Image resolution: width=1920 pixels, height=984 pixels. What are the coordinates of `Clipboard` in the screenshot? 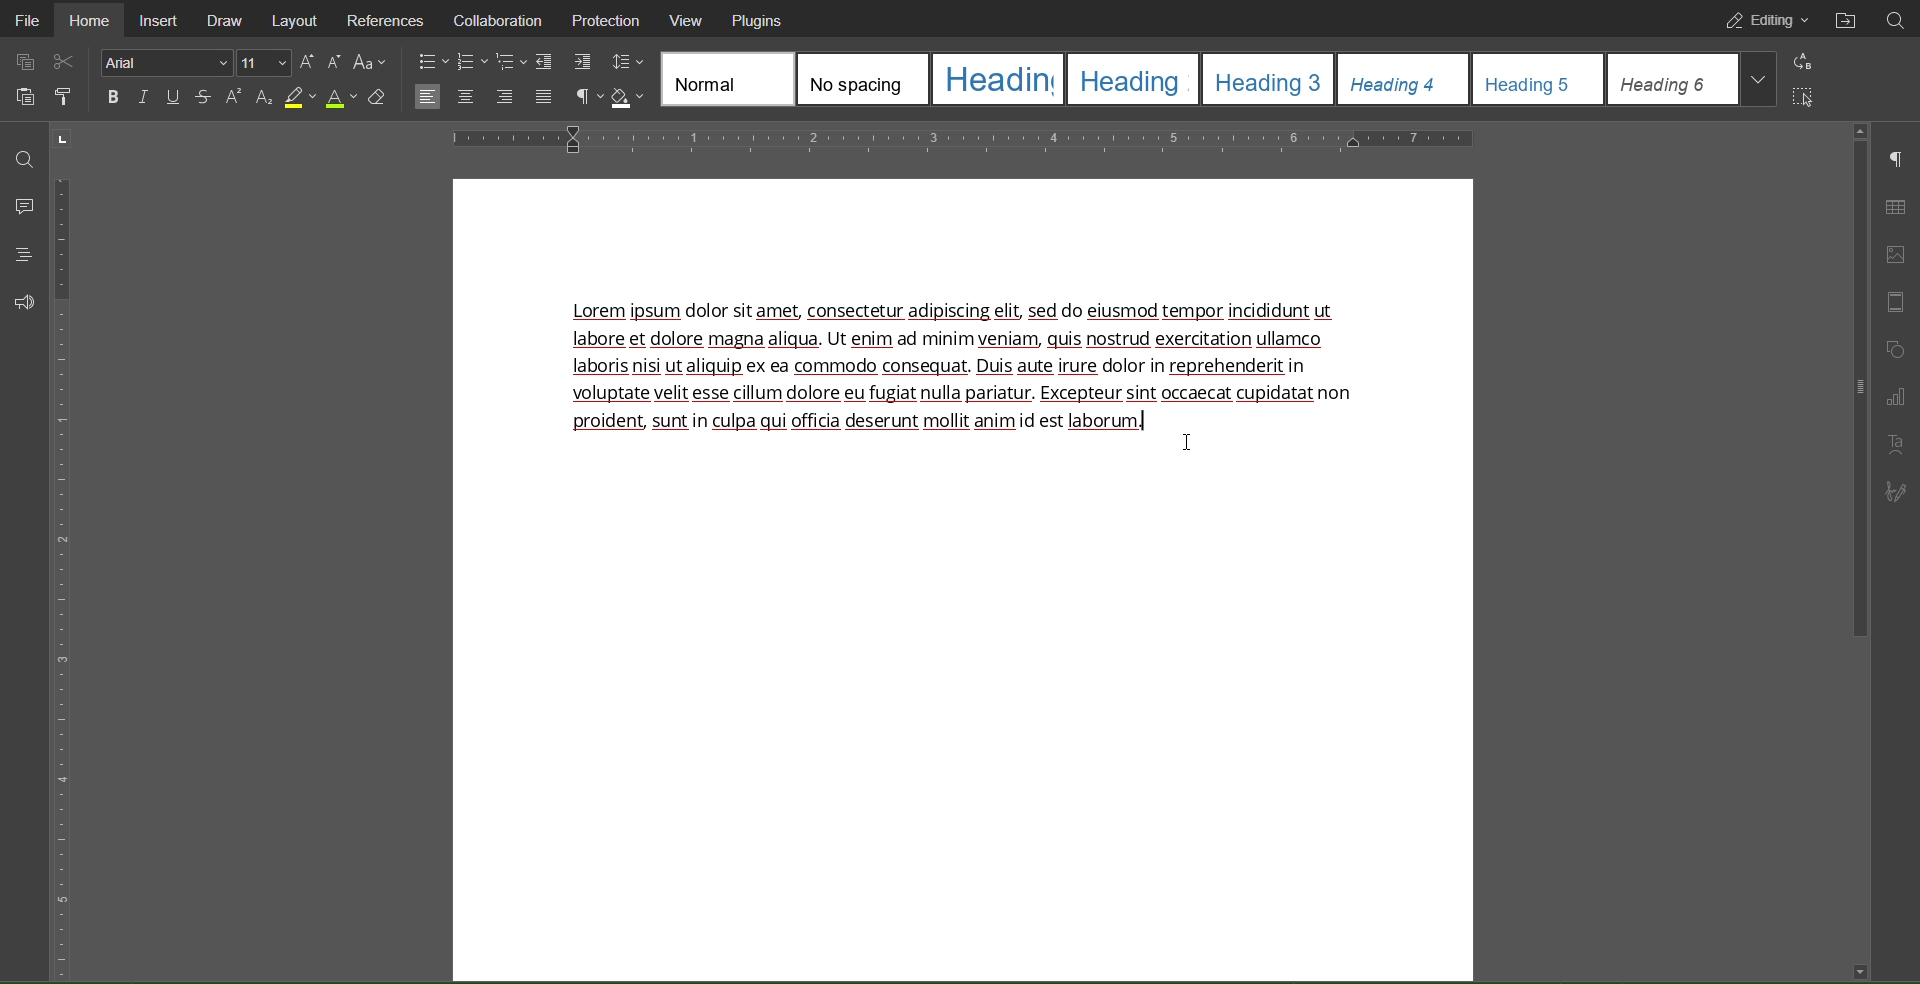 It's located at (22, 98).